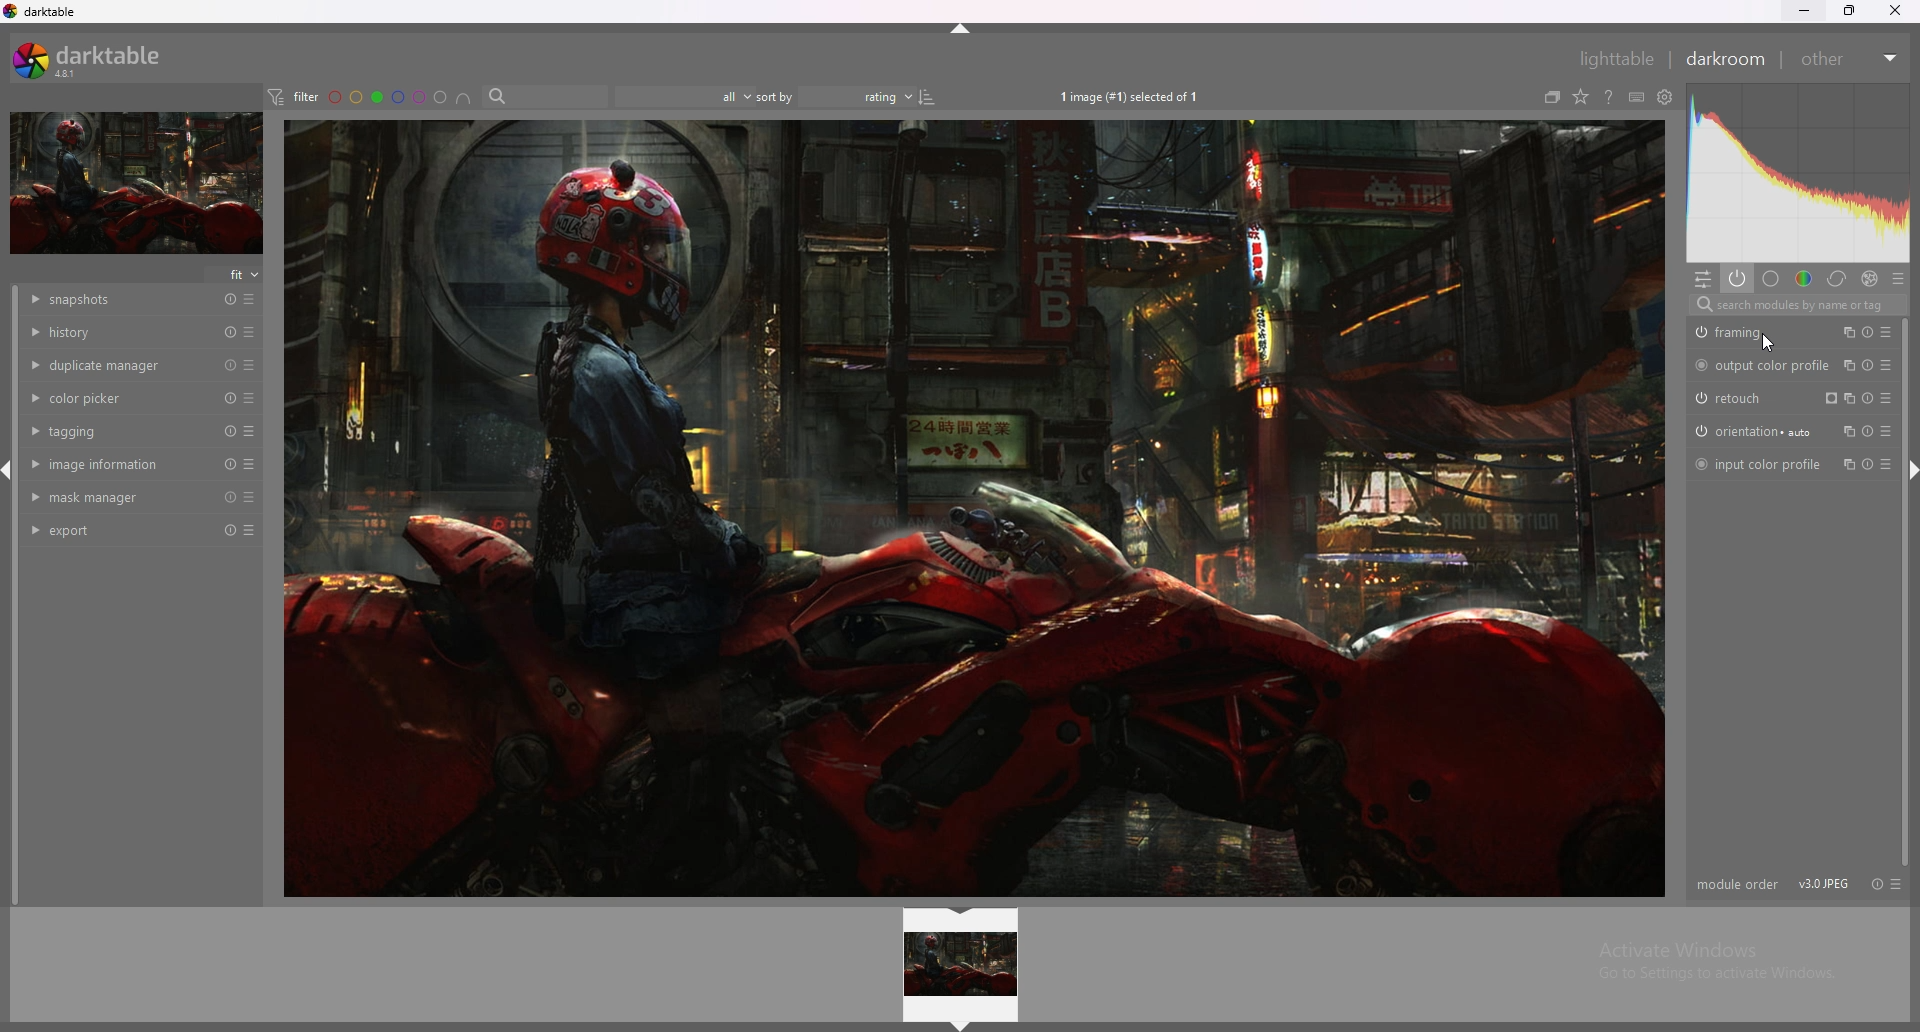  Describe the element at coordinates (1848, 333) in the screenshot. I see `multiple instances action` at that location.